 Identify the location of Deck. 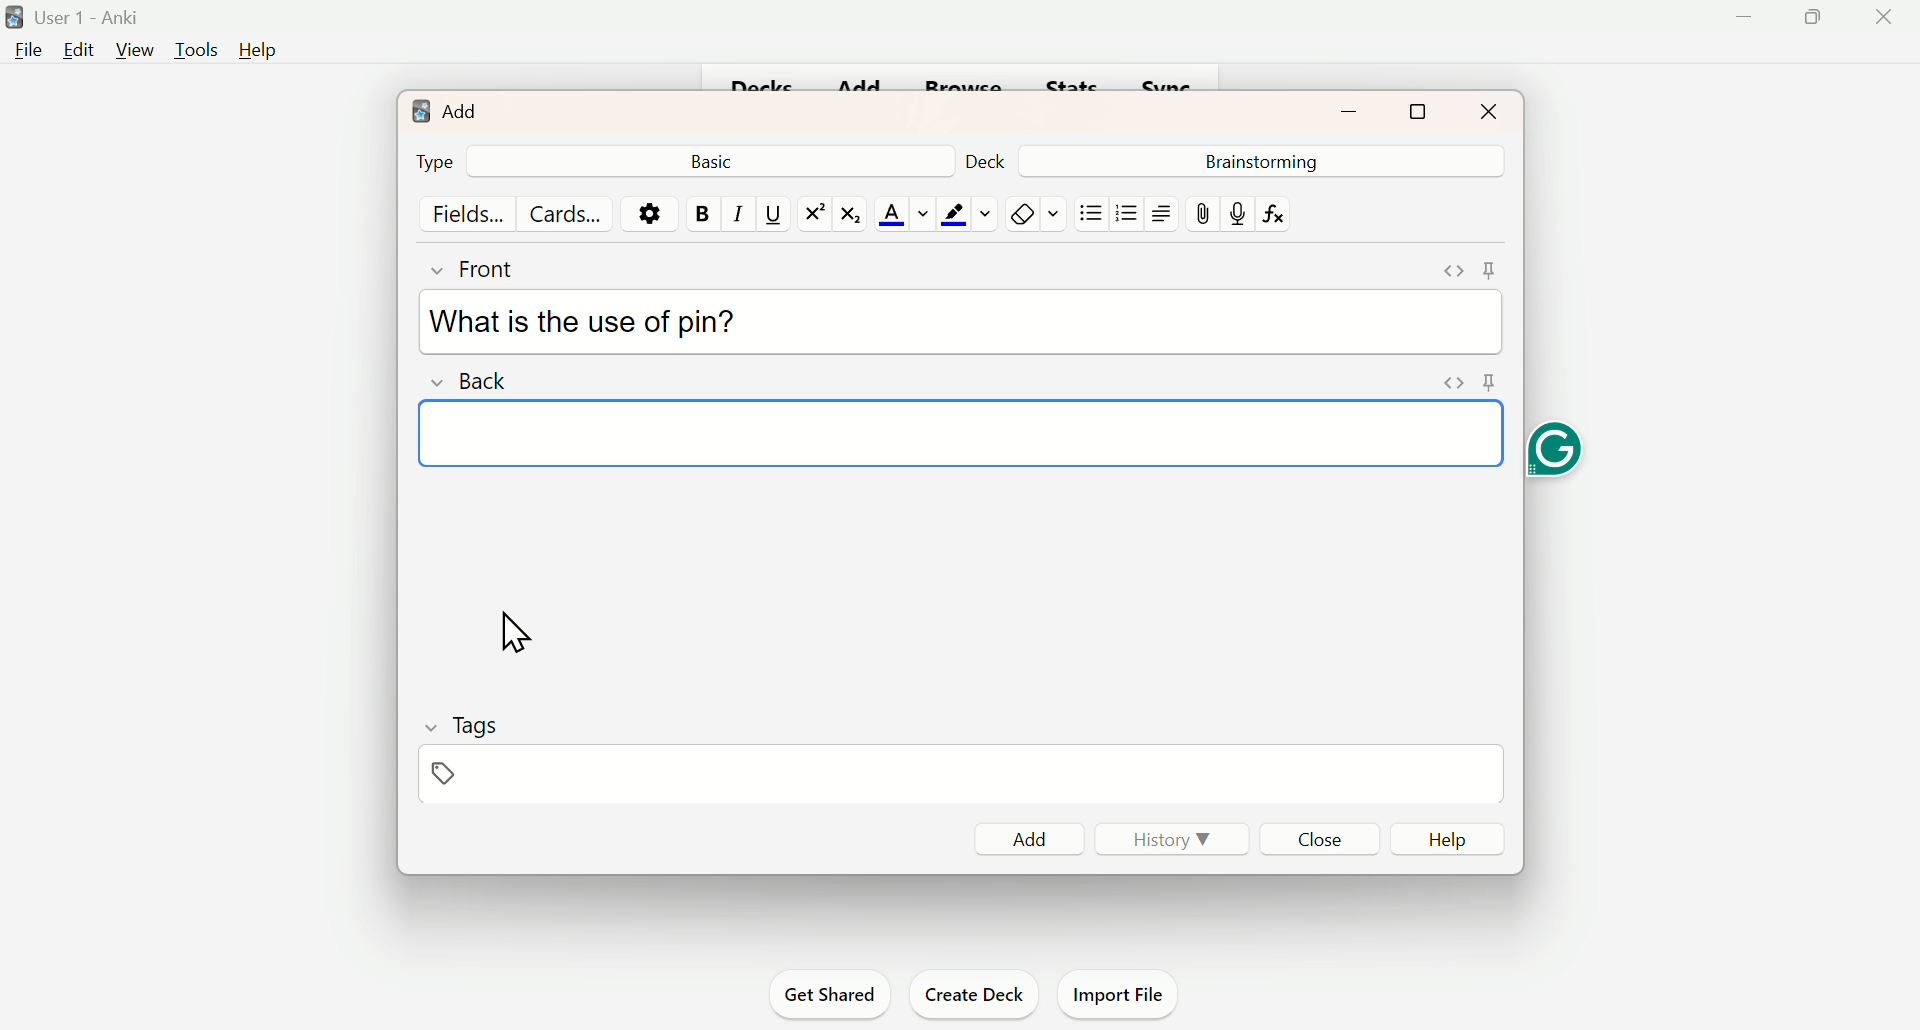
(993, 158).